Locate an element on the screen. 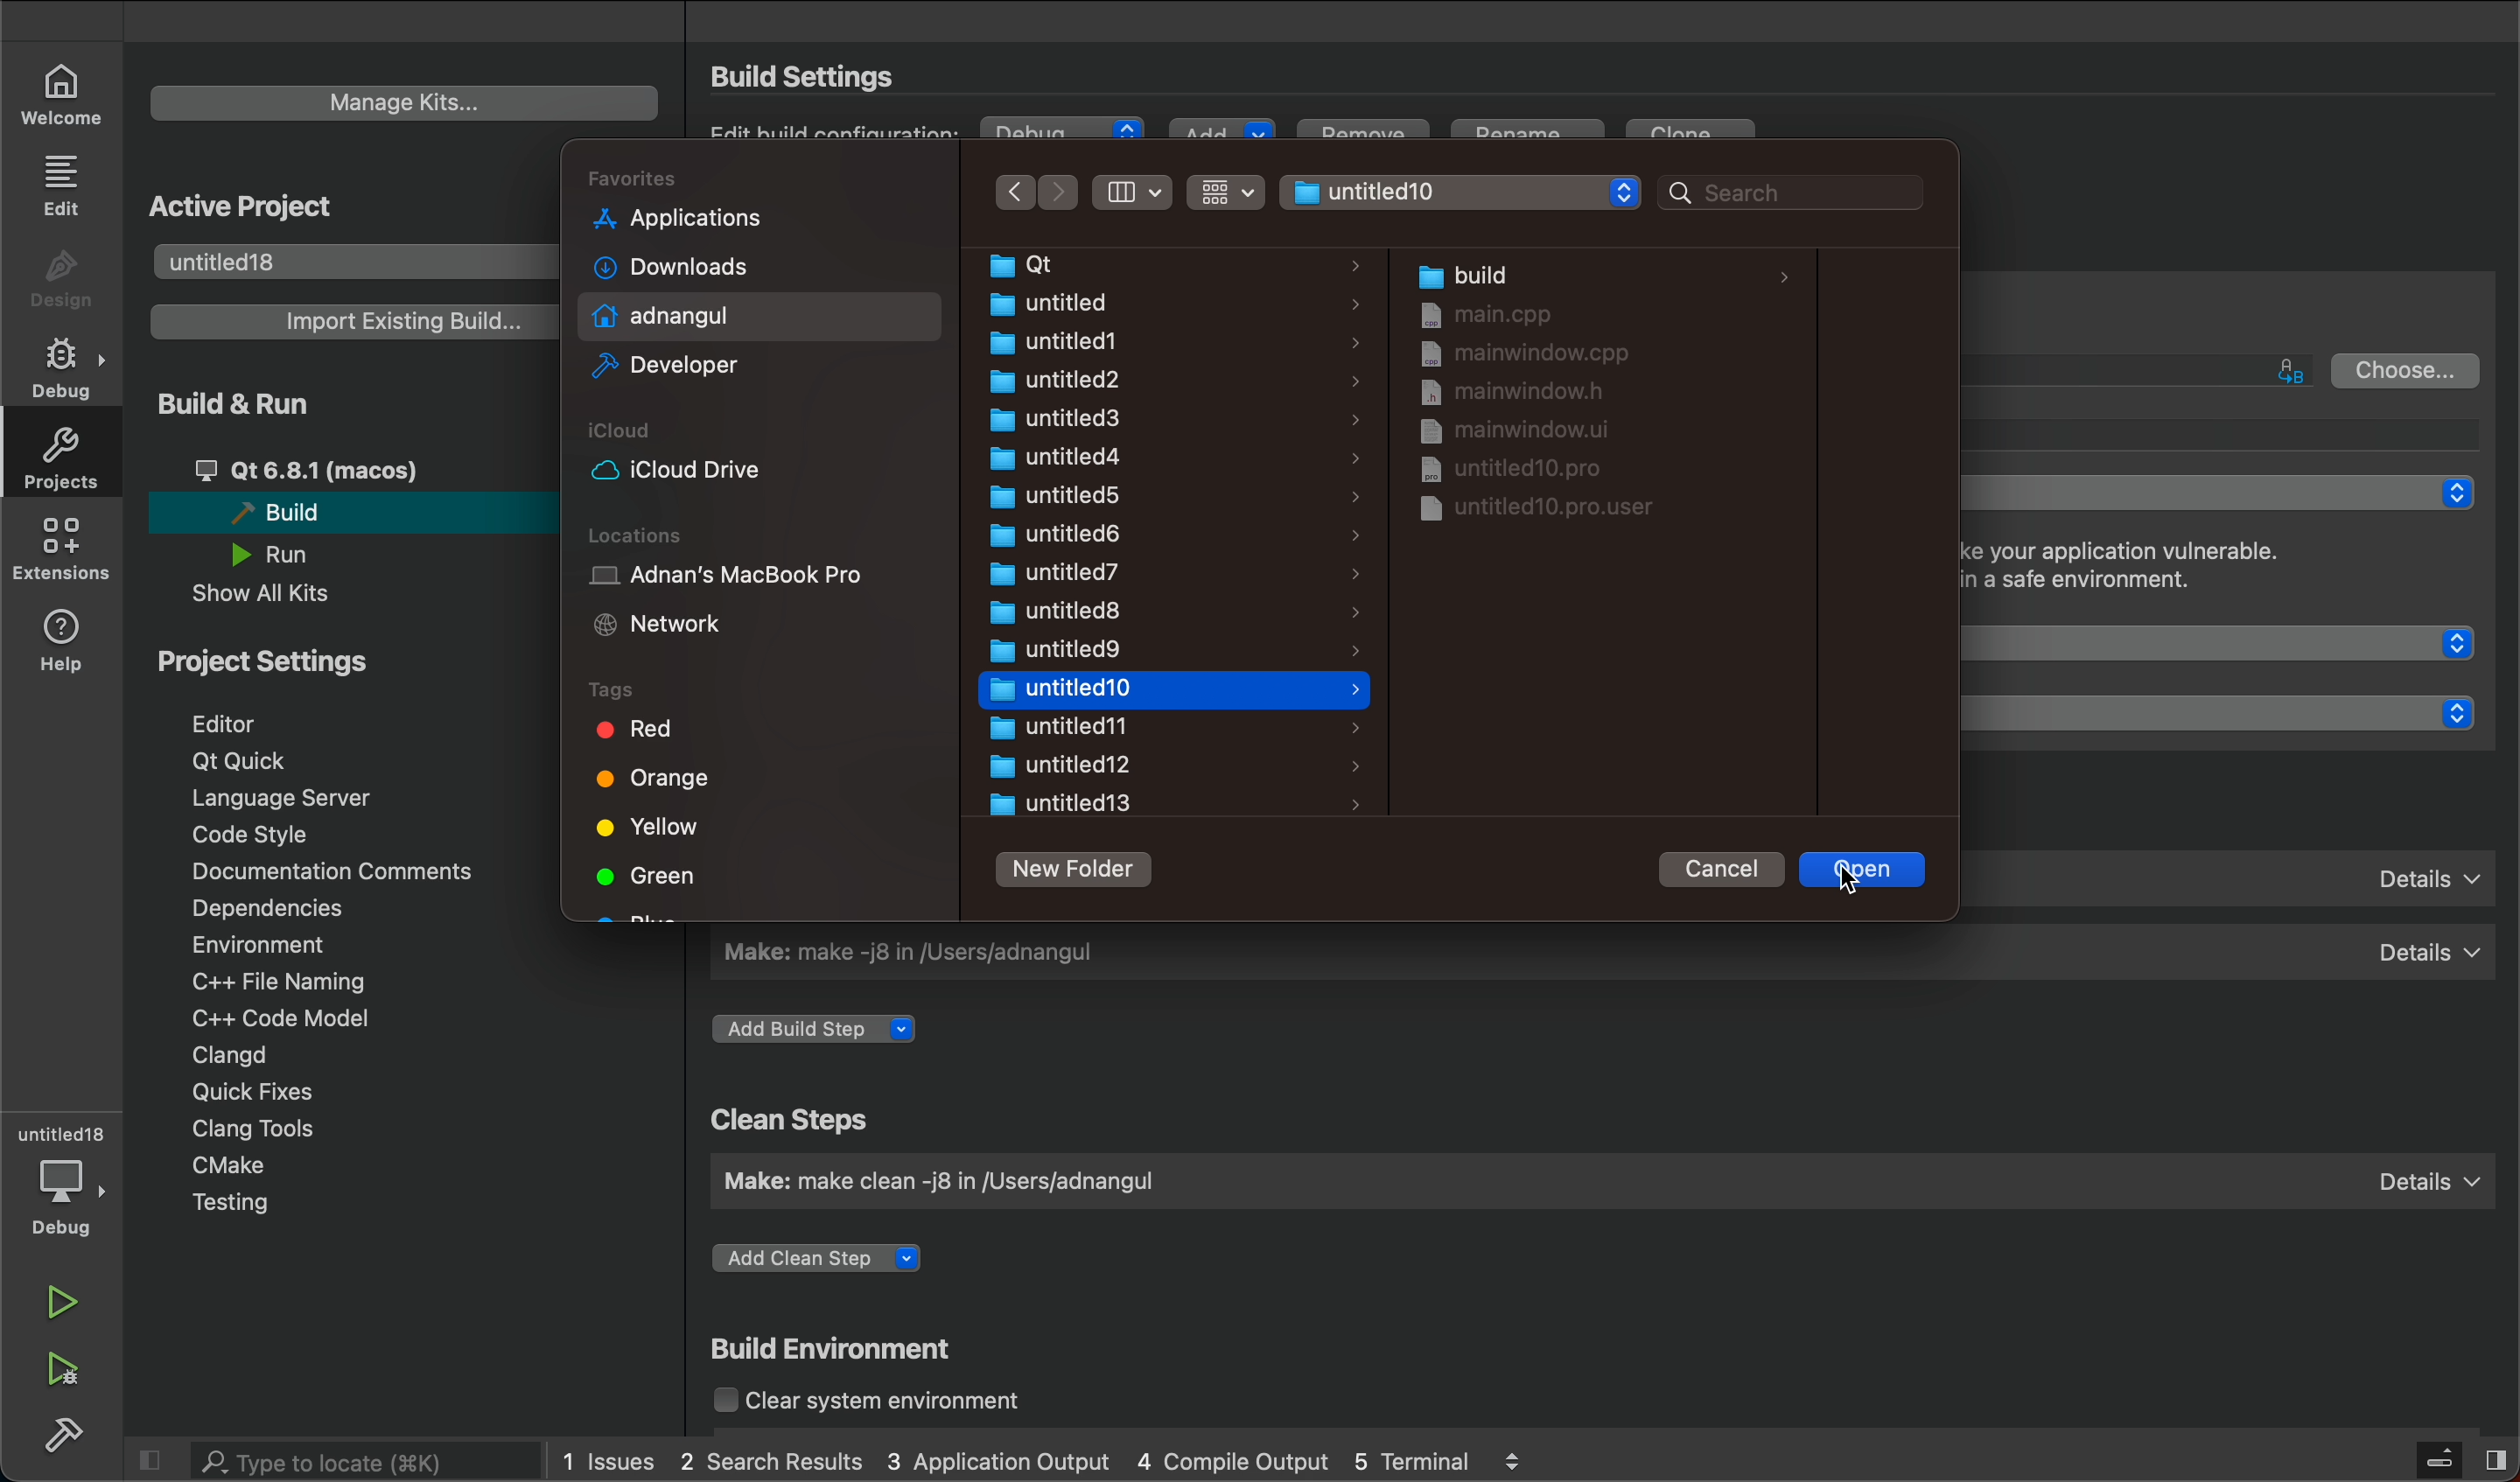  new folder is located at coordinates (1075, 867).